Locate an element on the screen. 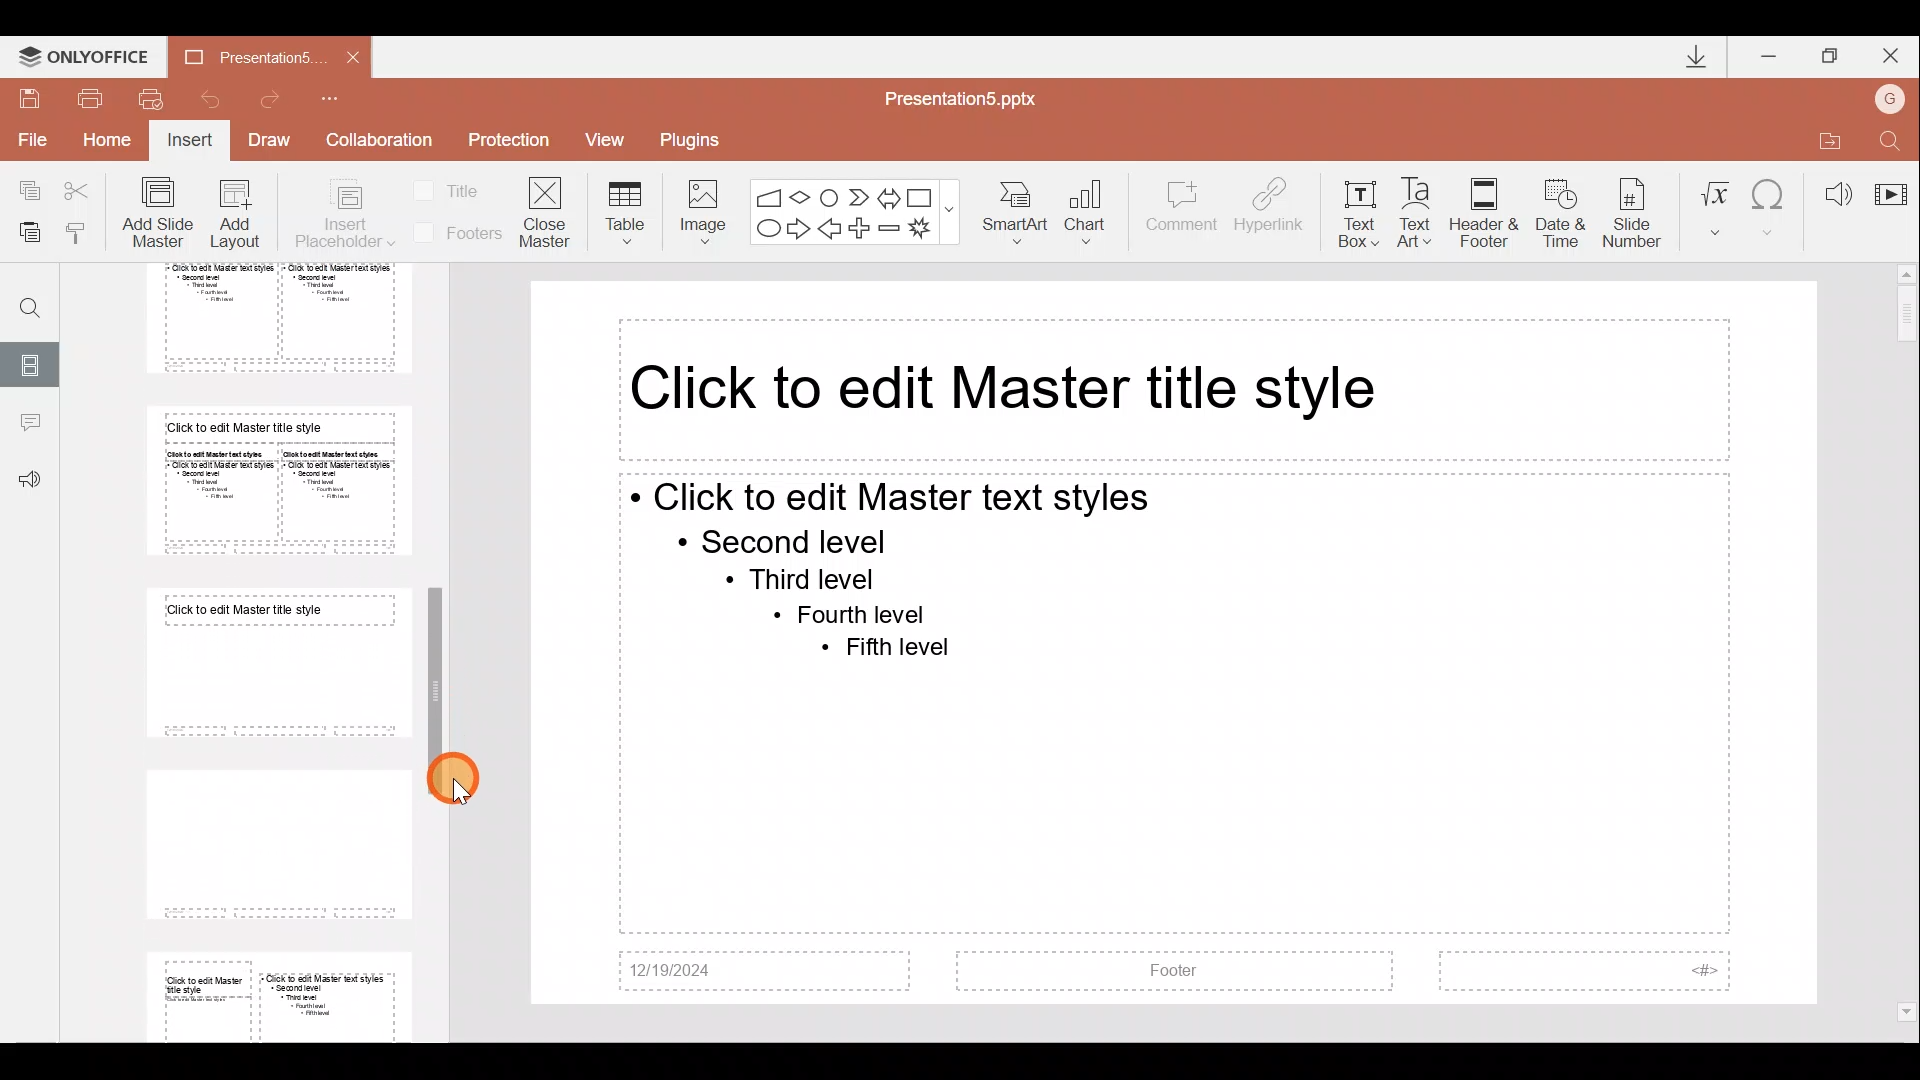  Protection is located at coordinates (508, 143).